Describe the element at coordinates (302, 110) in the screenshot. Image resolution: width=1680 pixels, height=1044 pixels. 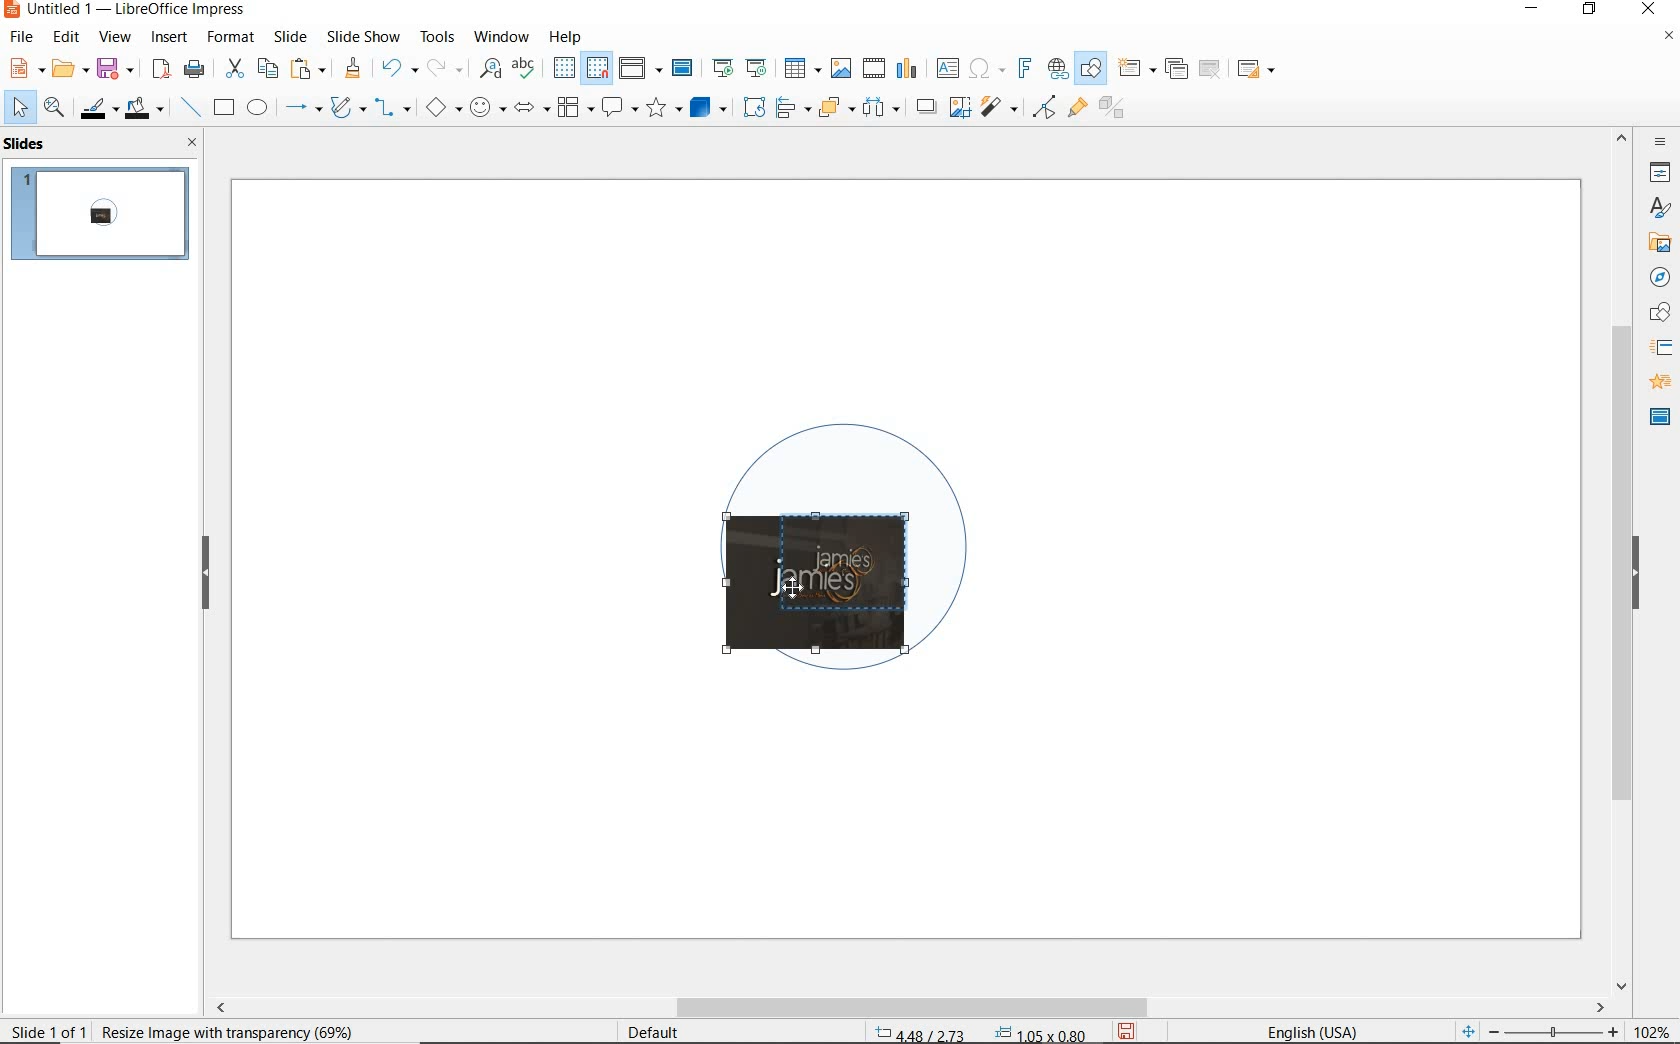
I see `lines & arrows` at that location.